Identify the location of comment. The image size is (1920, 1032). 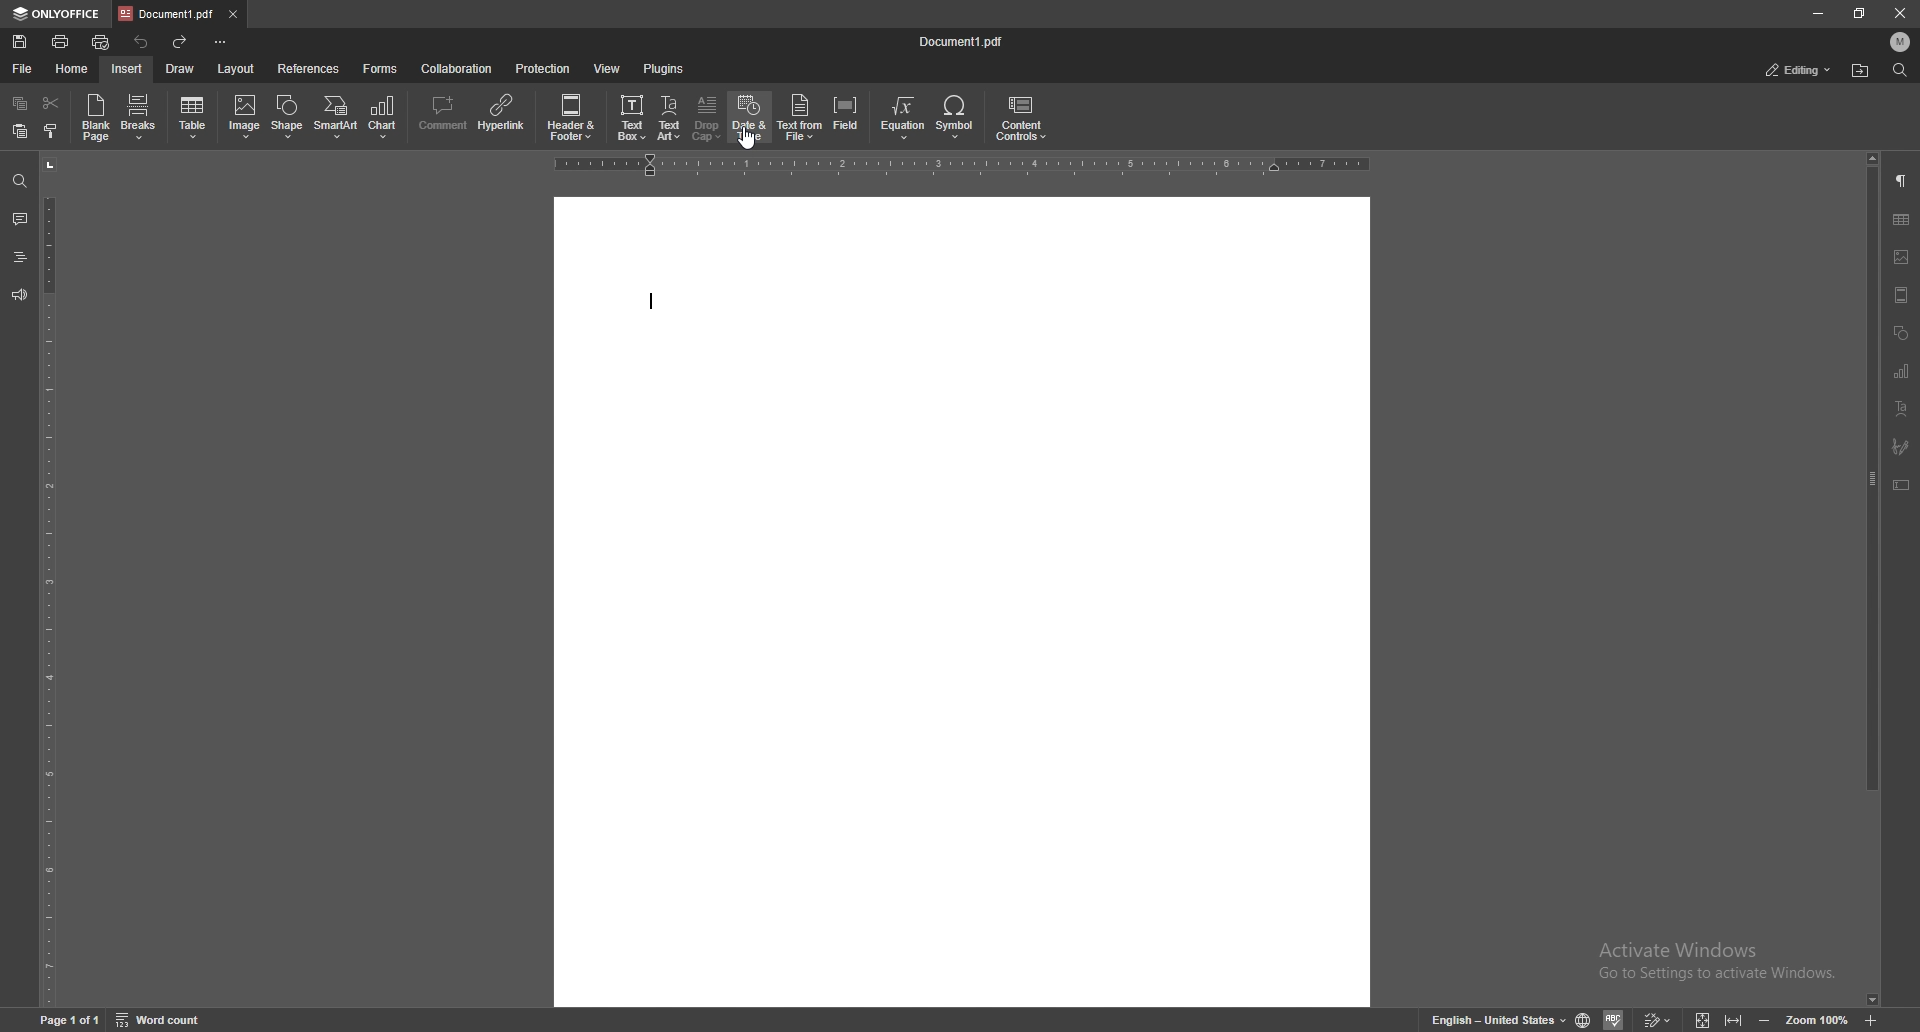
(442, 115).